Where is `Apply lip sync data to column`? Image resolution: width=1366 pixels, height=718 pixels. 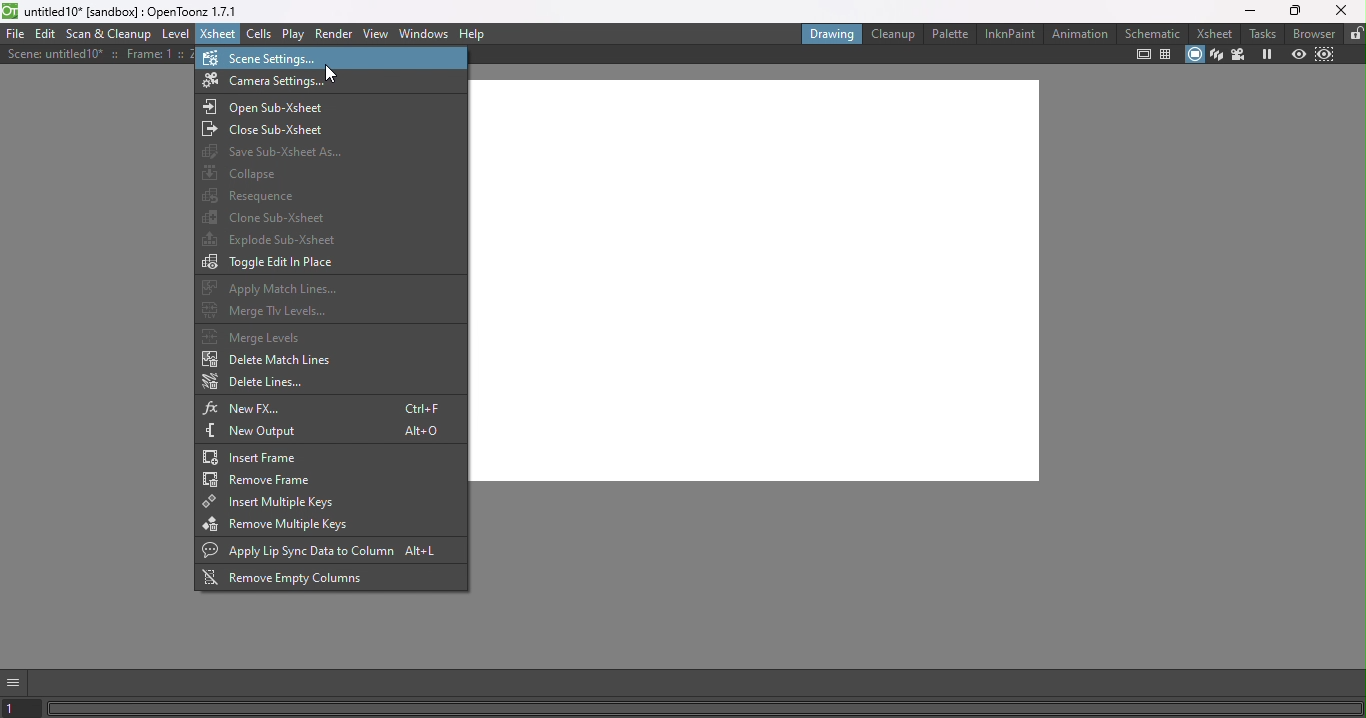
Apply lip sync data to column is located at coordinates (328, 549).